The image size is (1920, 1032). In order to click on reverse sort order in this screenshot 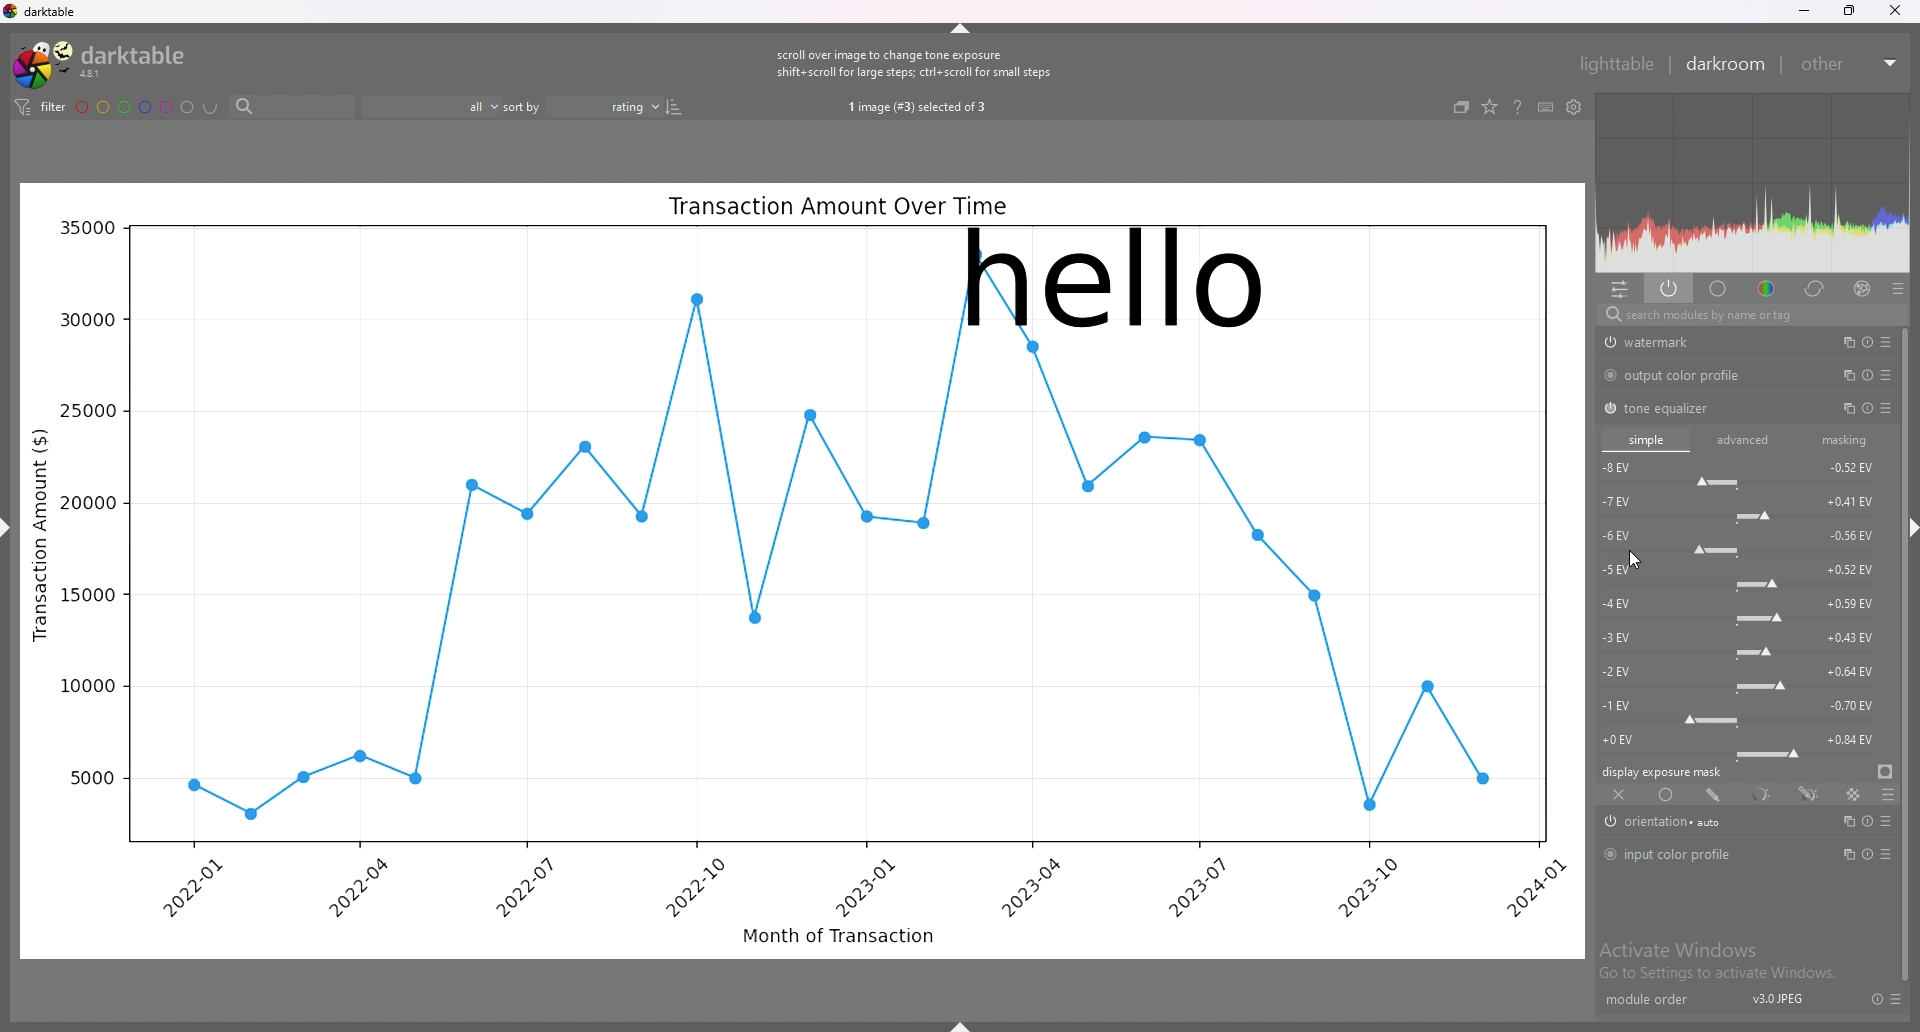, I will do `click(675, 107)`.